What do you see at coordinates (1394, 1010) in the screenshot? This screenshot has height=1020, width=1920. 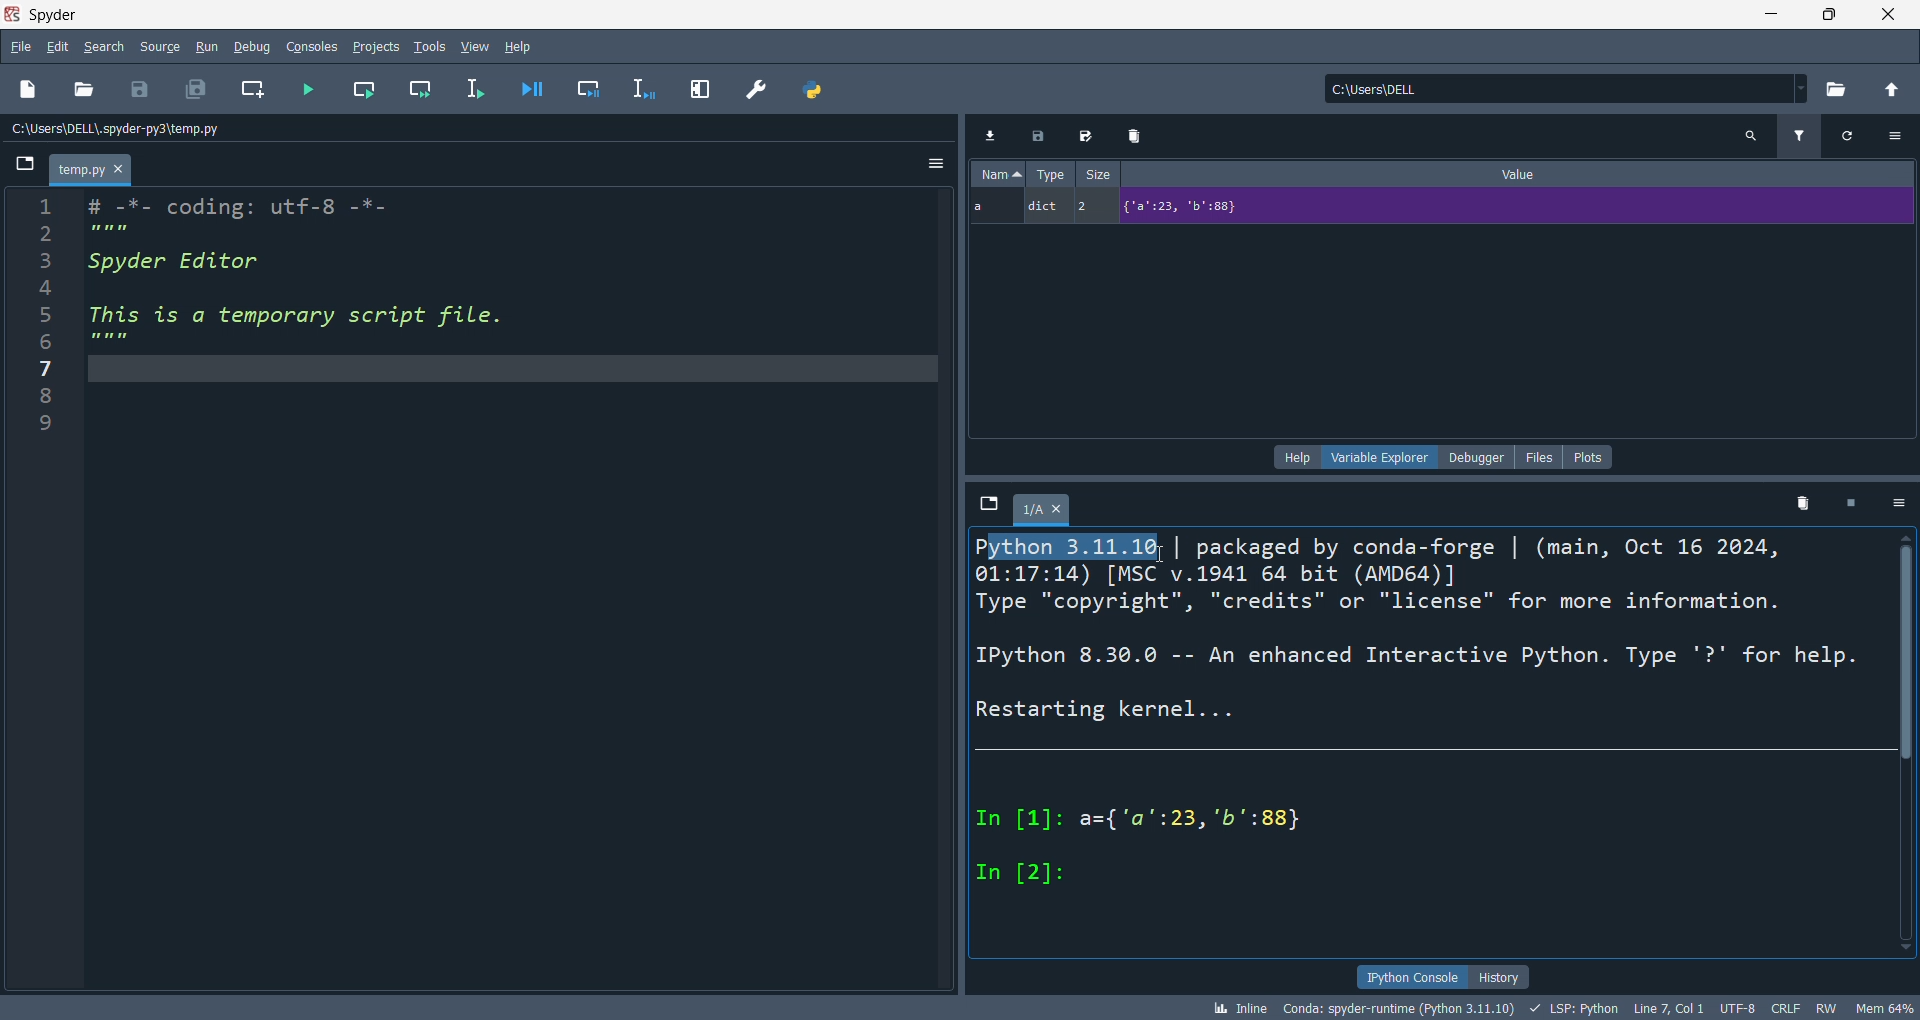 I see `conda: spyder-runtime (Python 3.11.10)` at bounding box center [1394, 1010].